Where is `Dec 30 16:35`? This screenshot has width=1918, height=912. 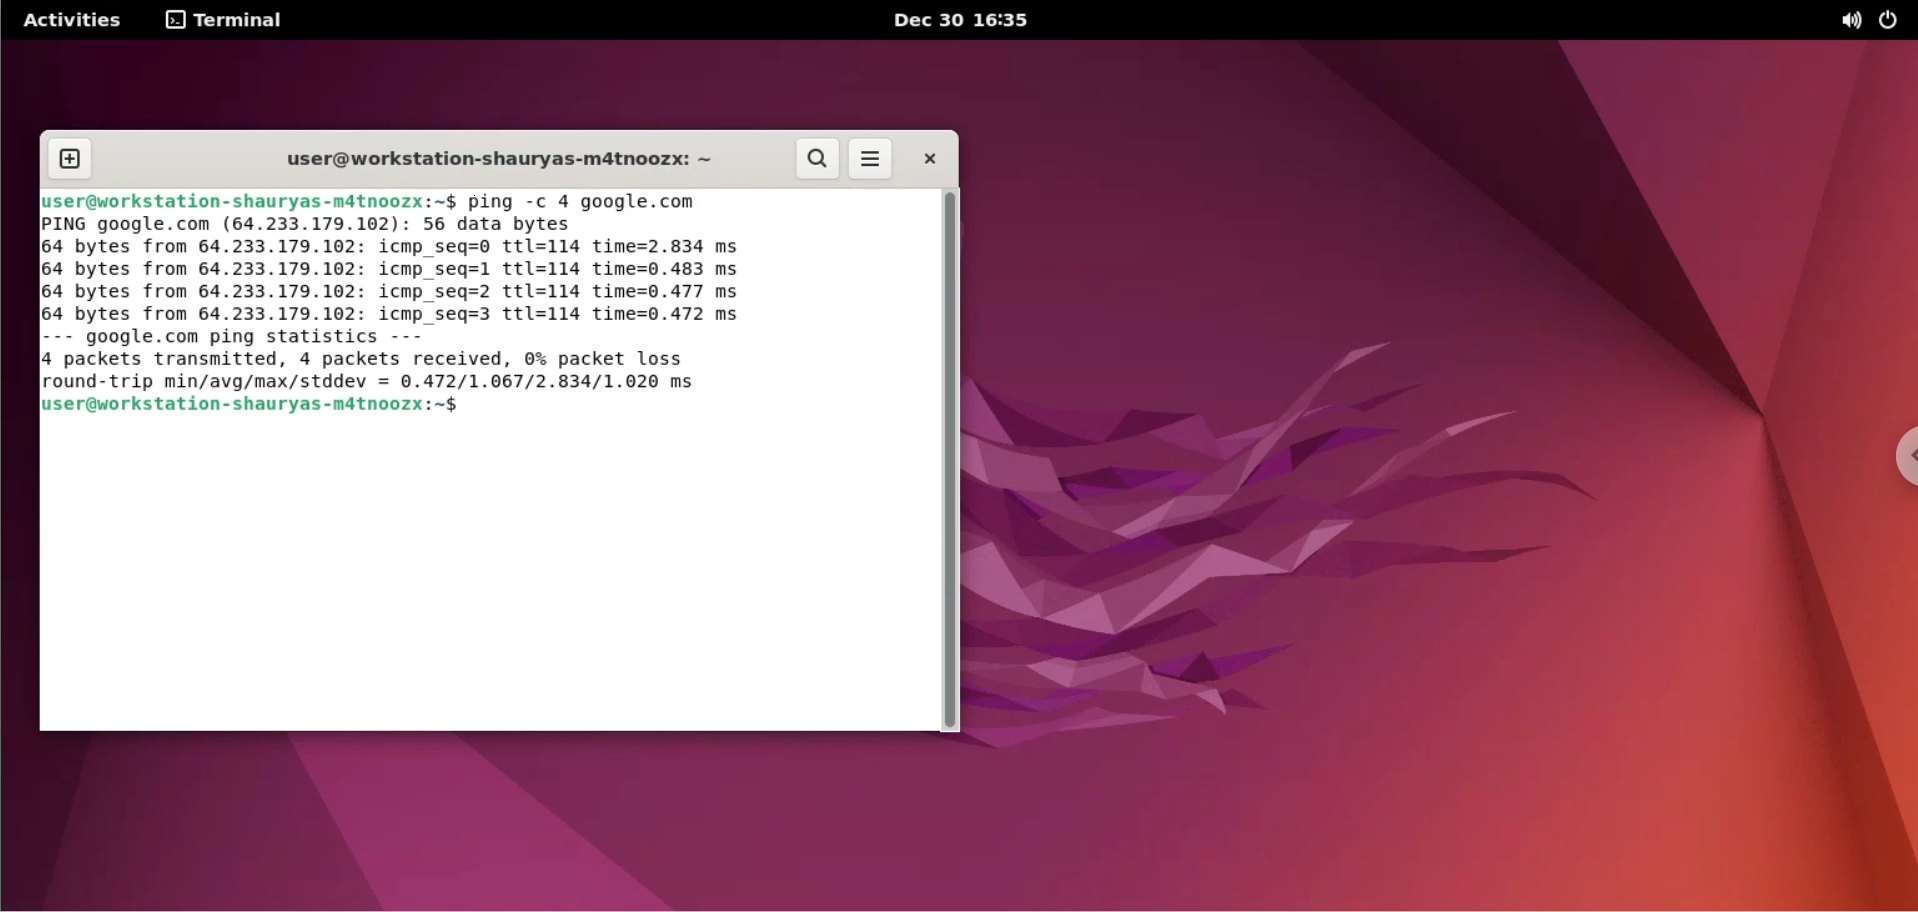 Dec 30 16:35 is located at coordinates (964, 20).